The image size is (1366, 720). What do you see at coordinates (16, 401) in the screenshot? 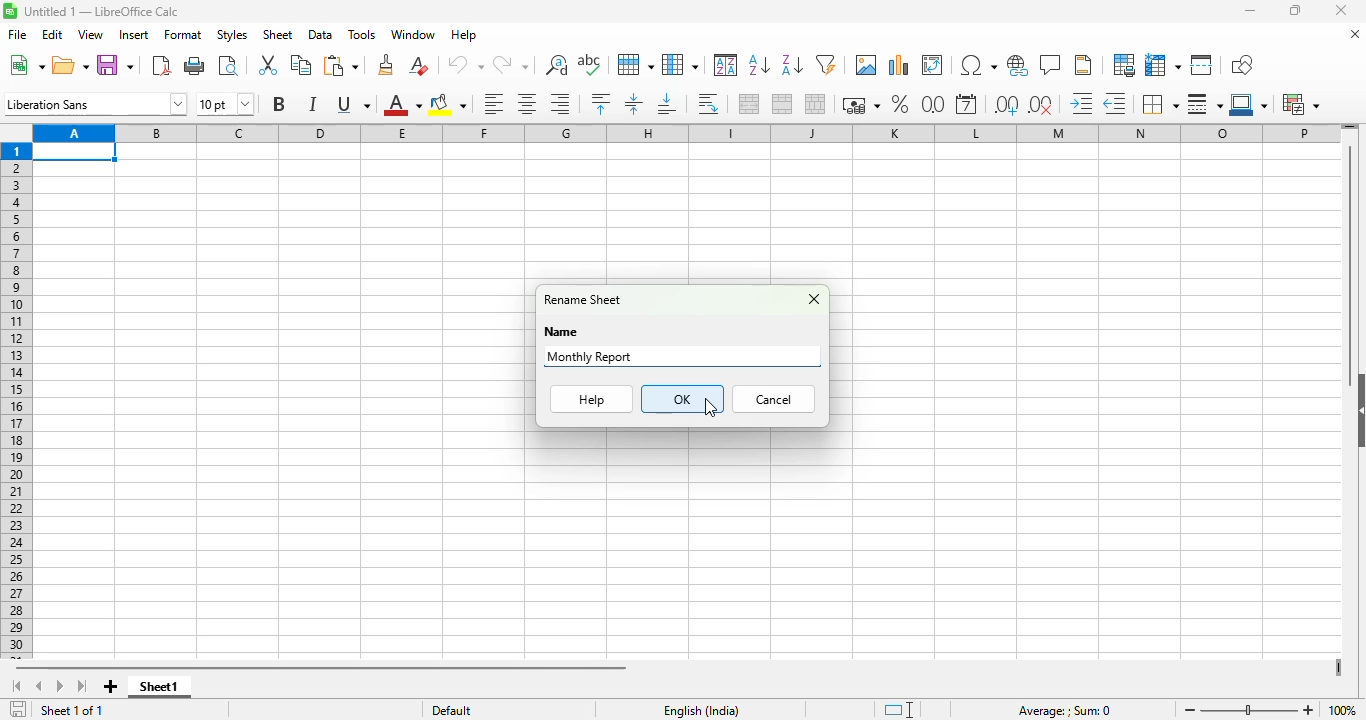
I see `rows` at bounding box center [16, 401].